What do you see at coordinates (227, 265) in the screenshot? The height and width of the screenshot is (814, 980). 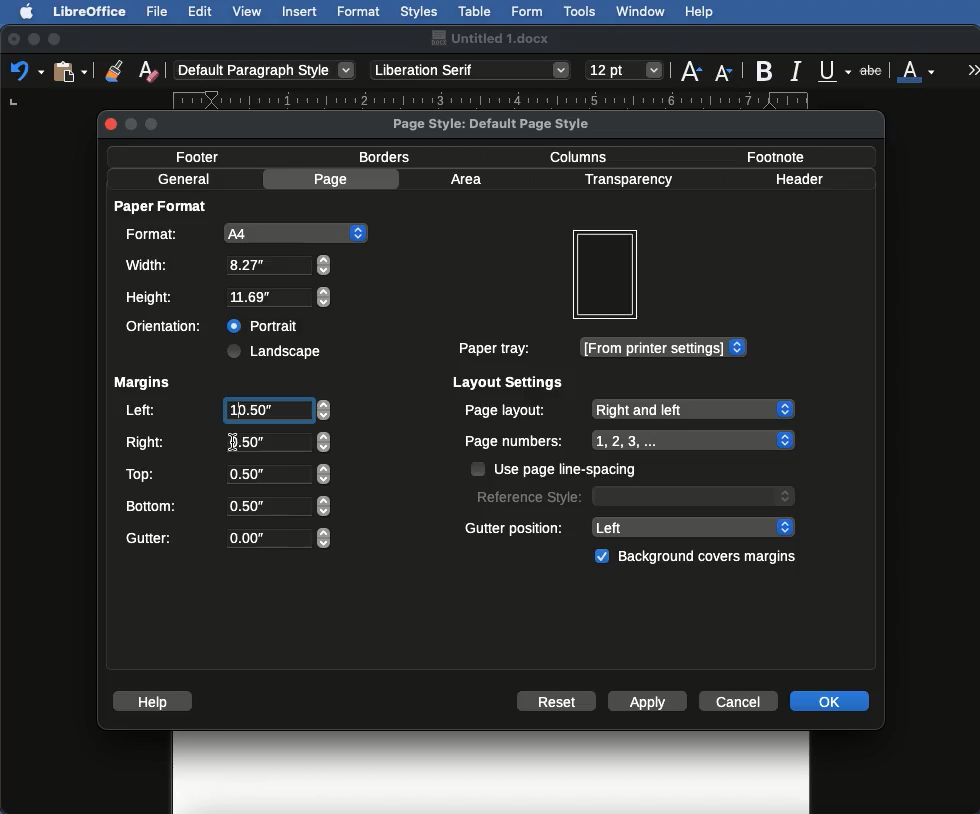 I see `Width` at bounding box center [227, 265].